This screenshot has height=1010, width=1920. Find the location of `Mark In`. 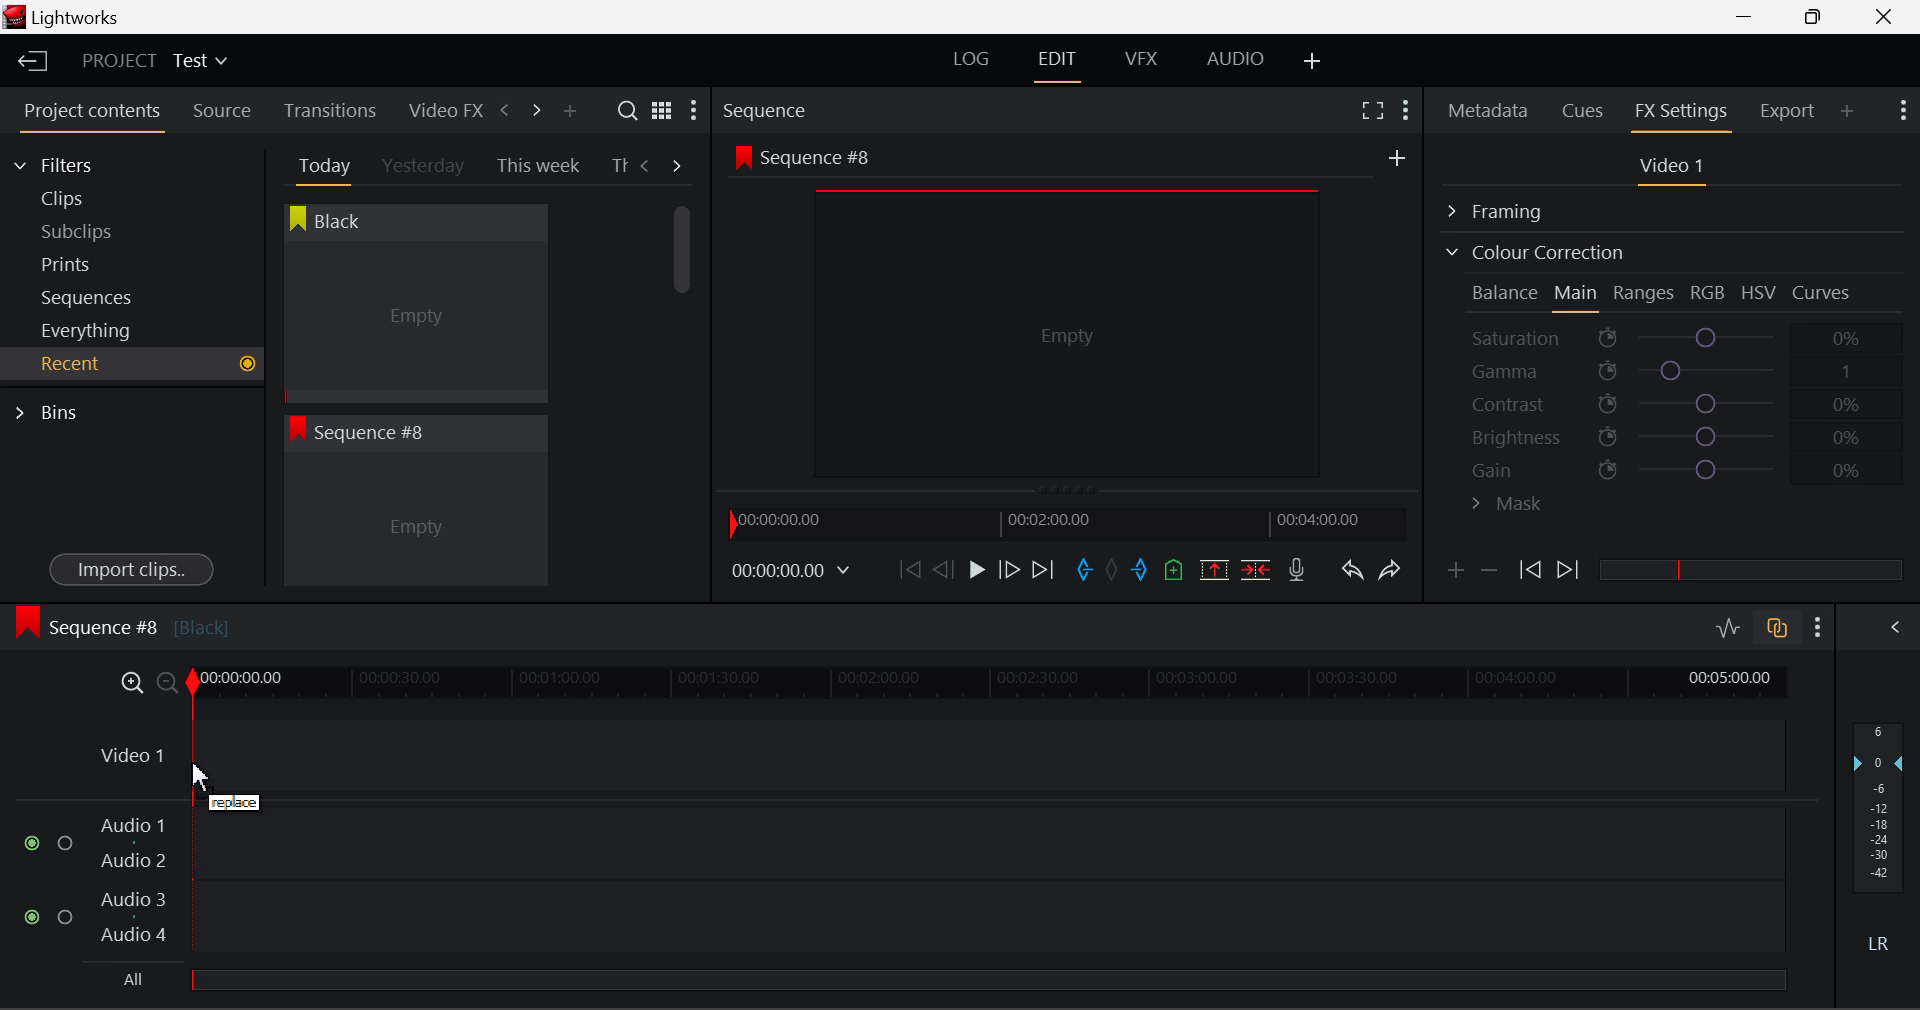

Mark In is located at coordinates (1086, 571).